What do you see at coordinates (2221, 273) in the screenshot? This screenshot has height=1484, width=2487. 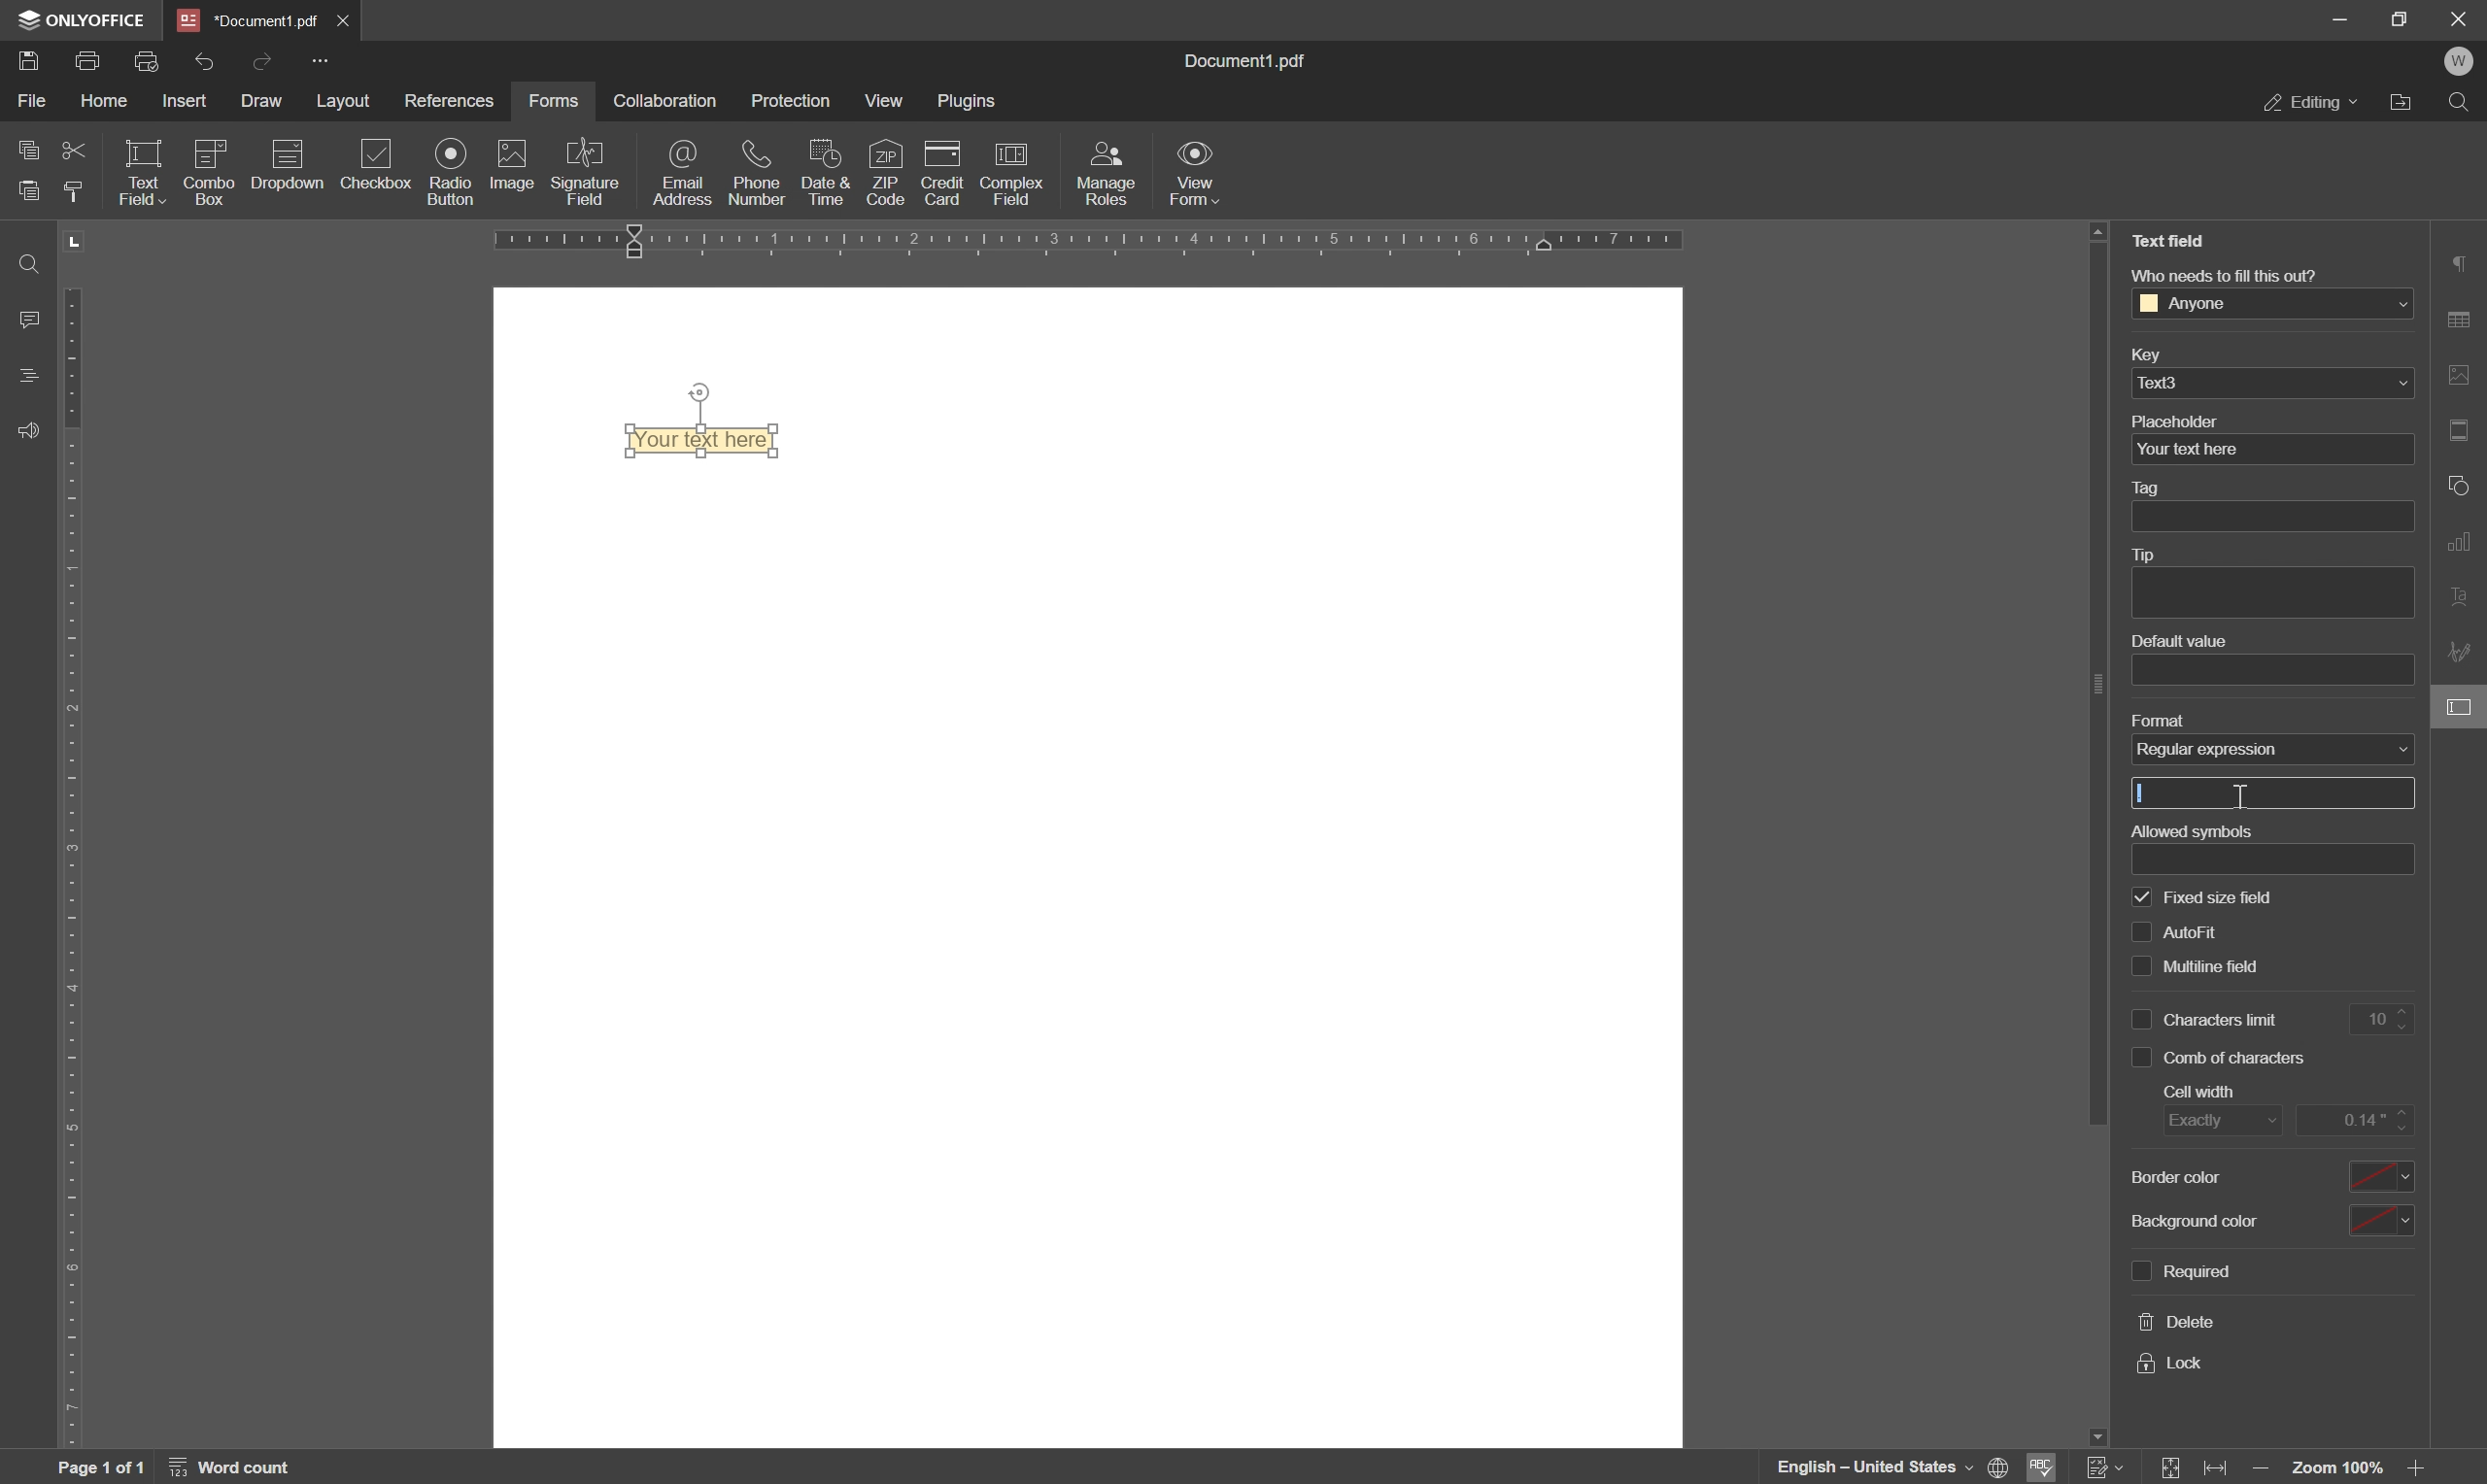 I see `who needs to fill this out?` at bounding box center [2221, 273].